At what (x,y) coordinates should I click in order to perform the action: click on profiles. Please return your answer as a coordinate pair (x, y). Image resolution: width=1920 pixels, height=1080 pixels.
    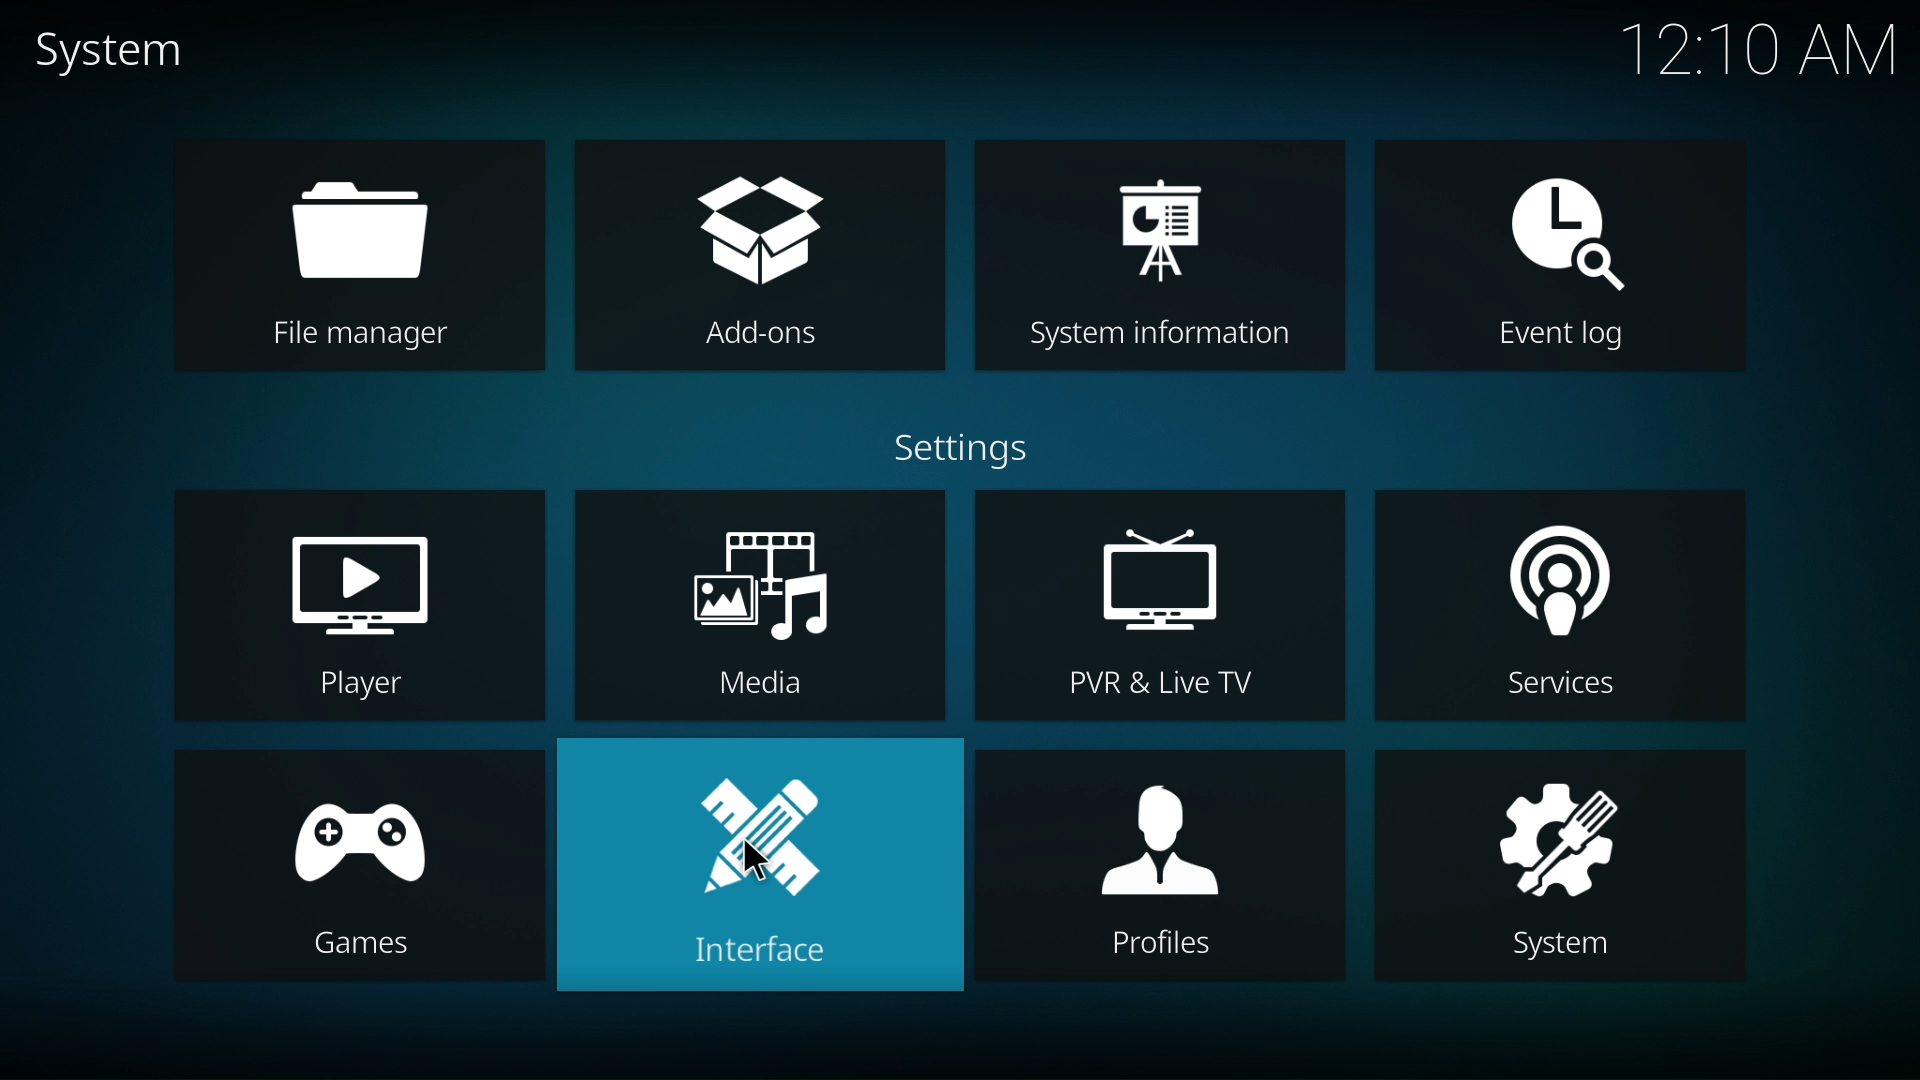
    Looking at the image, I should click on (1157, 869).